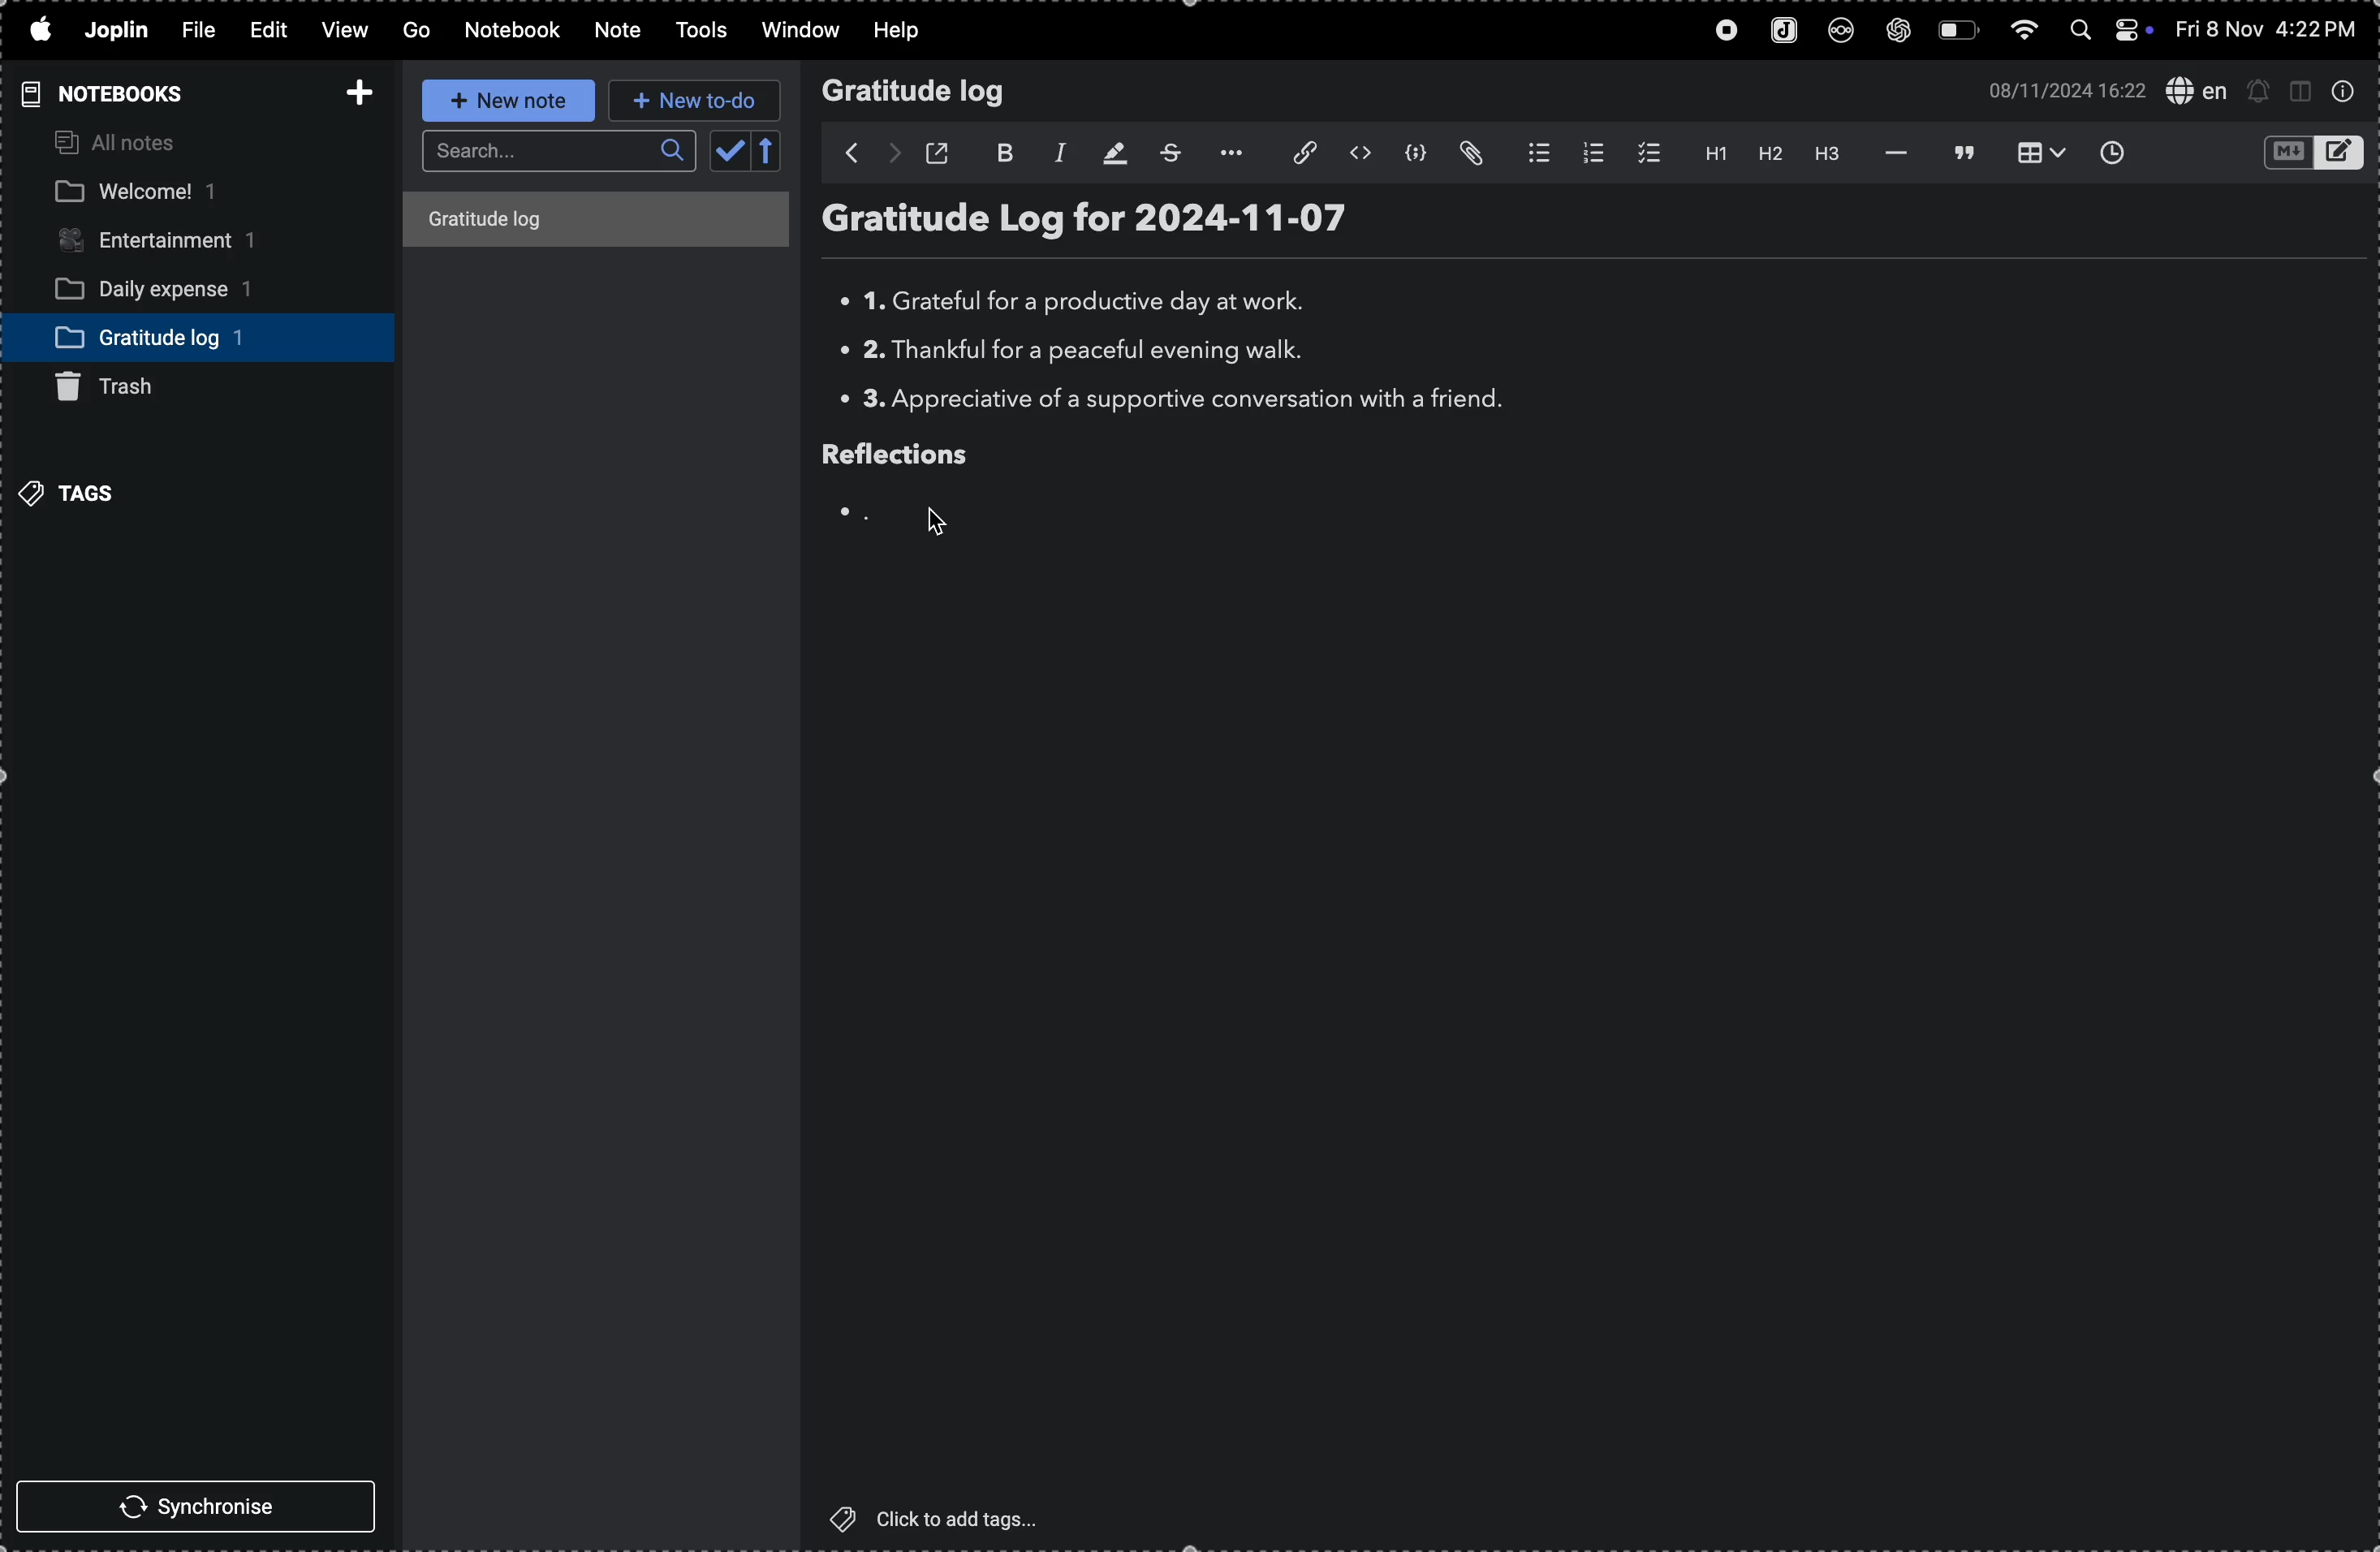 This screenshot has height=1552, width=2380. I want to click on nextcloud, so click(1844, 30).